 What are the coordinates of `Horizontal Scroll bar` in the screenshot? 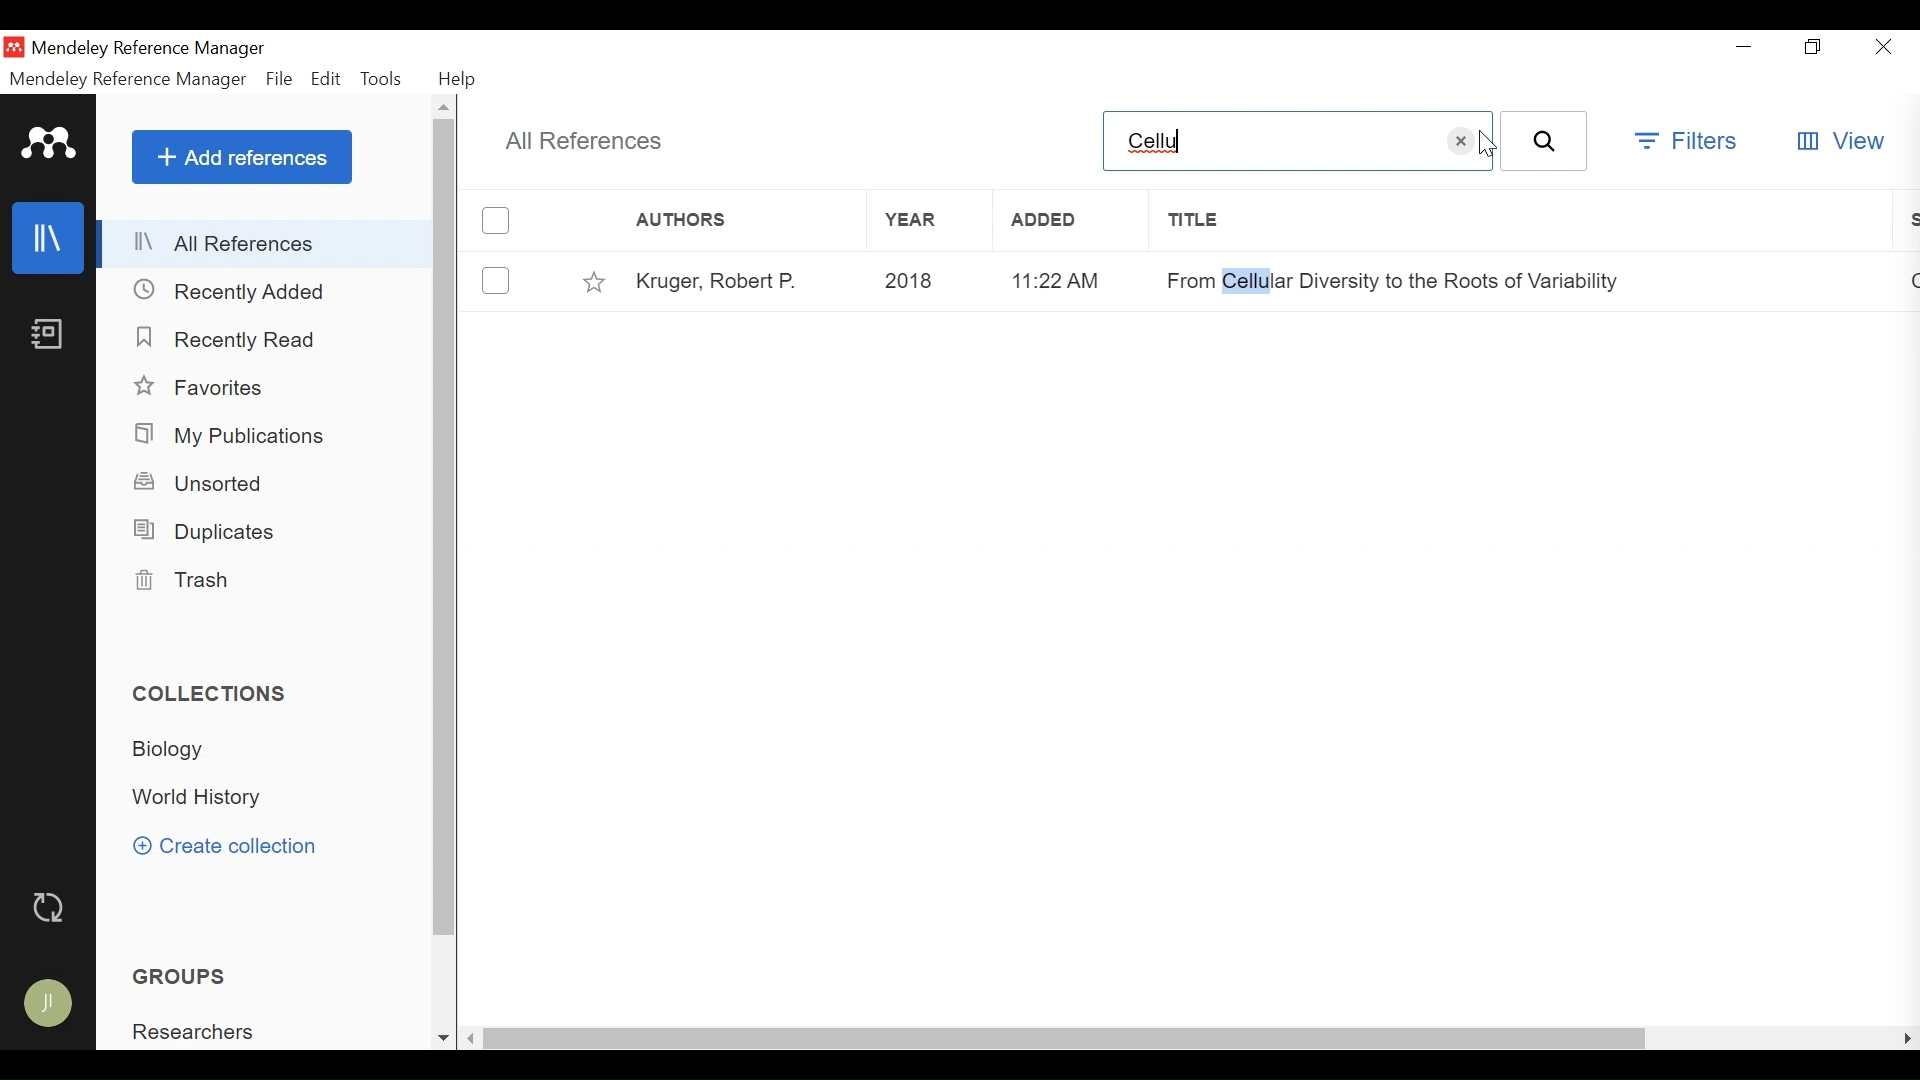 It's located at (1067, 1041).